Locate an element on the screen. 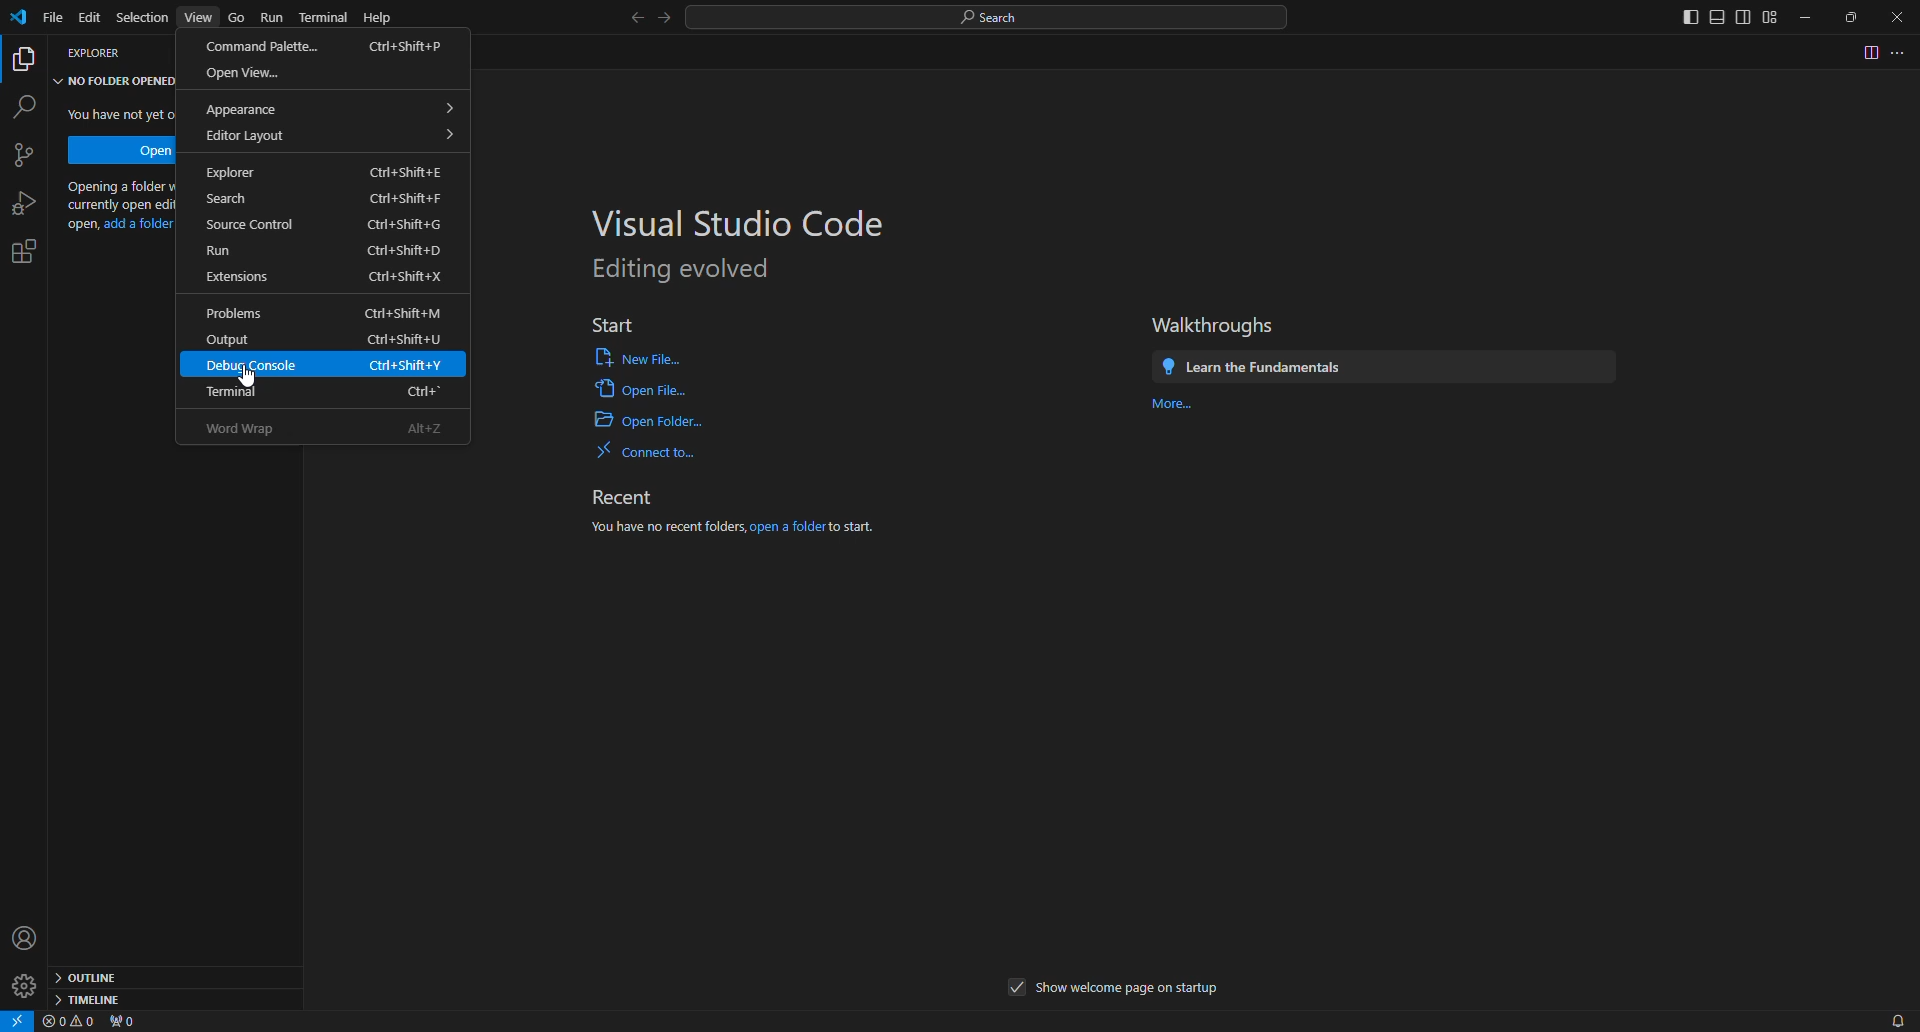  word wrap is located at coordinates (332, 429).